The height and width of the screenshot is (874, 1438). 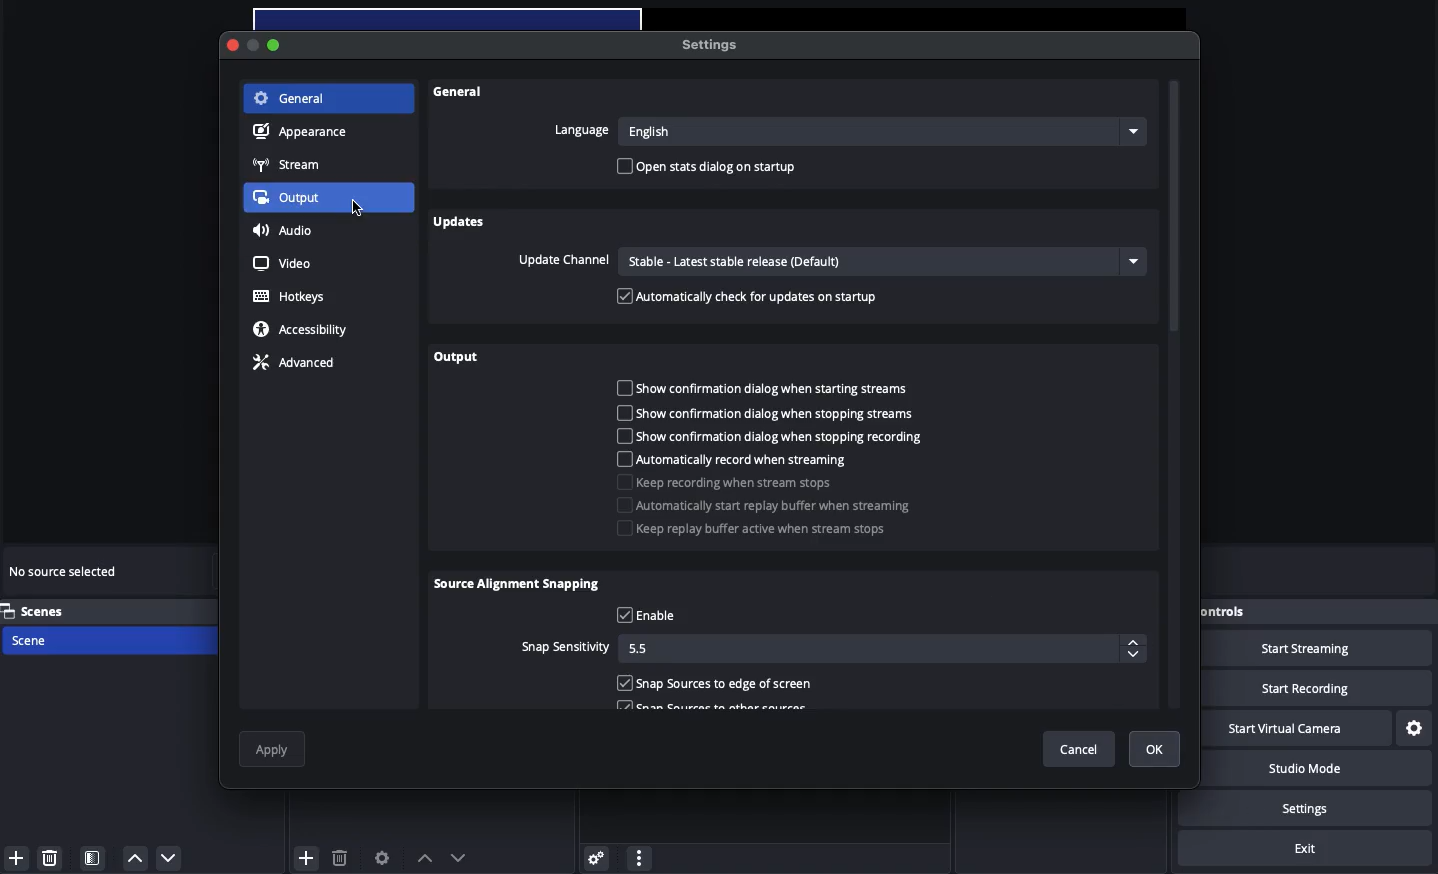 What do you see at coordinates (729, 481) in the screenshot?
I see `Keep recording when stream stops` at bounding box center [729, 481].